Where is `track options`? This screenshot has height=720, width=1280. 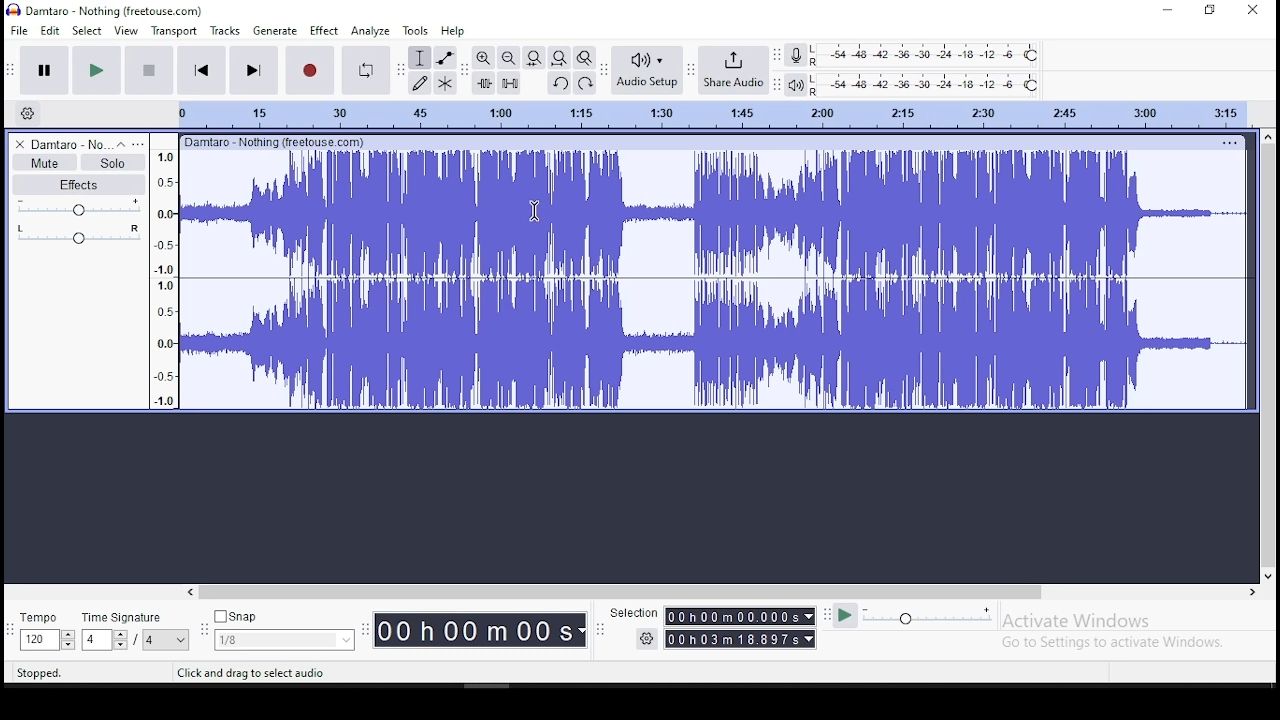
track options is located at coordinates (1227, 142).